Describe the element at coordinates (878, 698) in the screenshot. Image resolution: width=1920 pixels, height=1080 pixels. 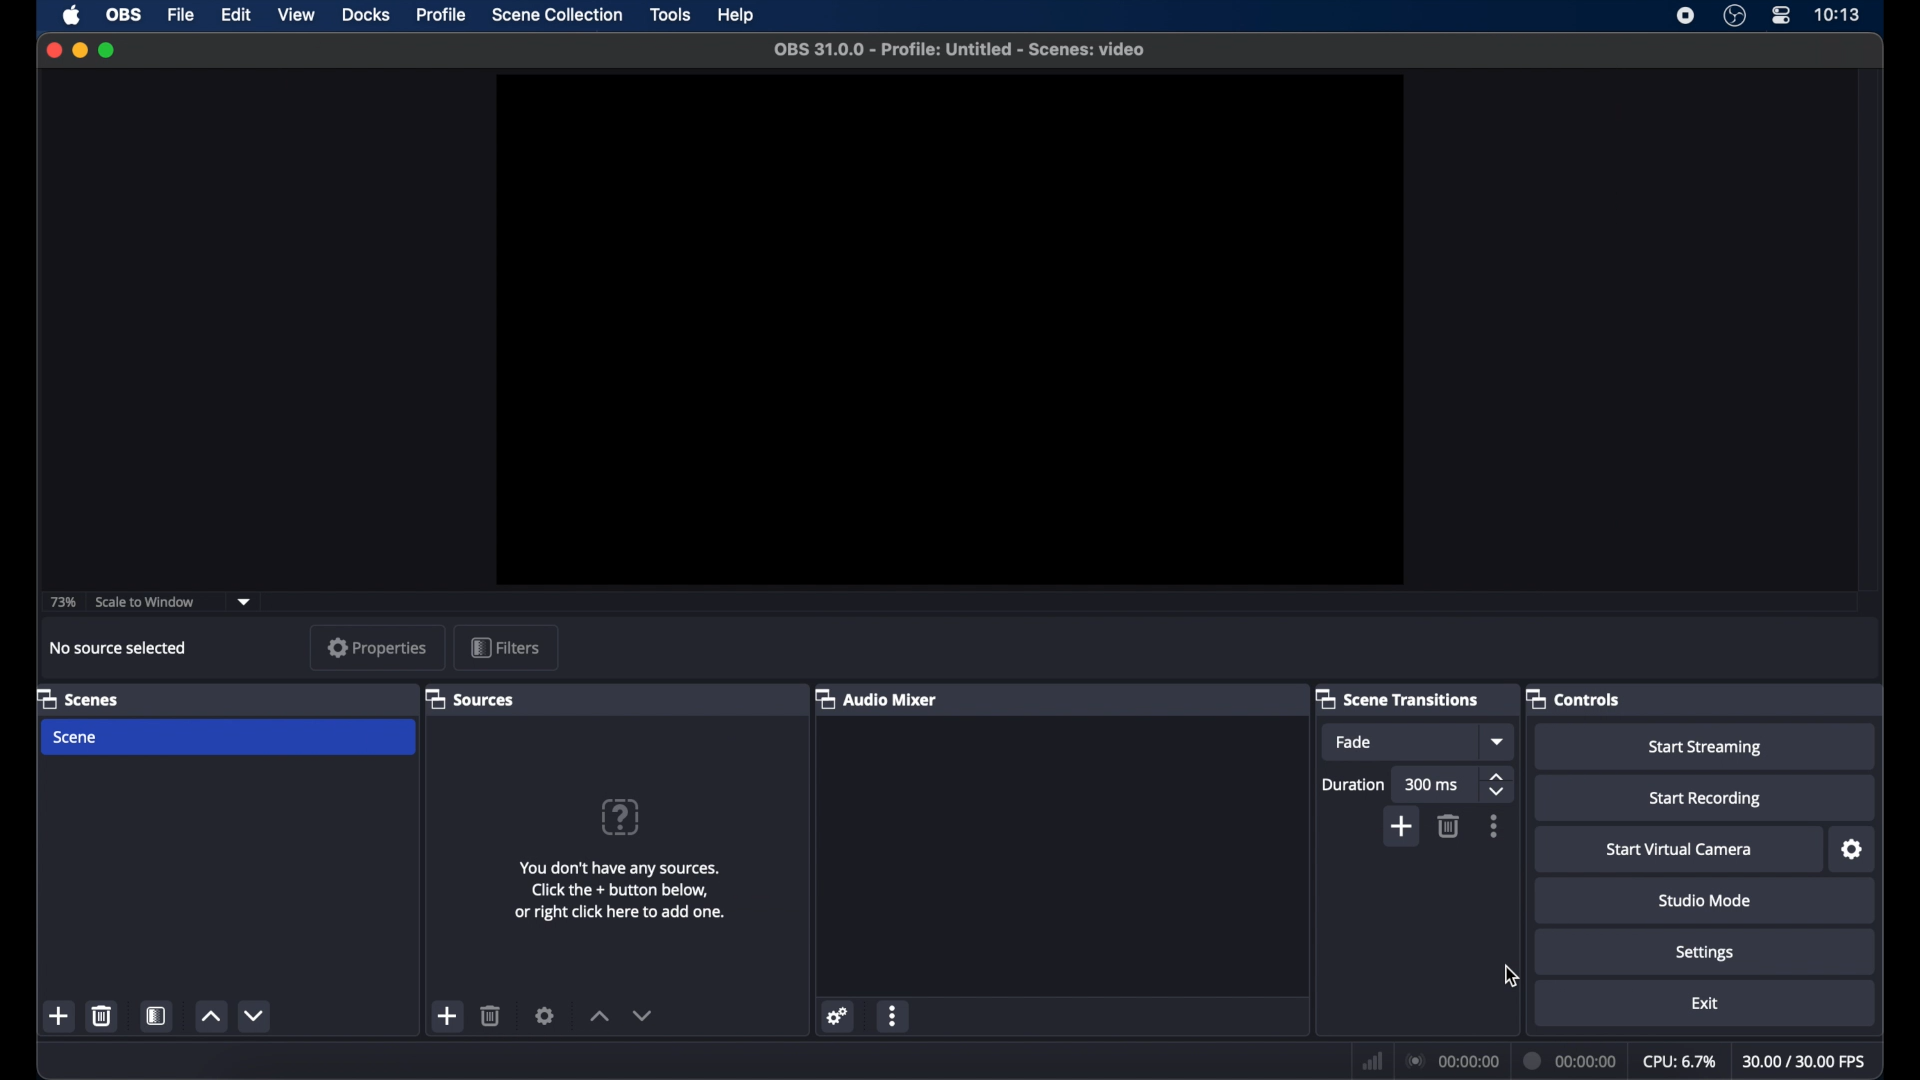
I see `audio mixer` at that location.